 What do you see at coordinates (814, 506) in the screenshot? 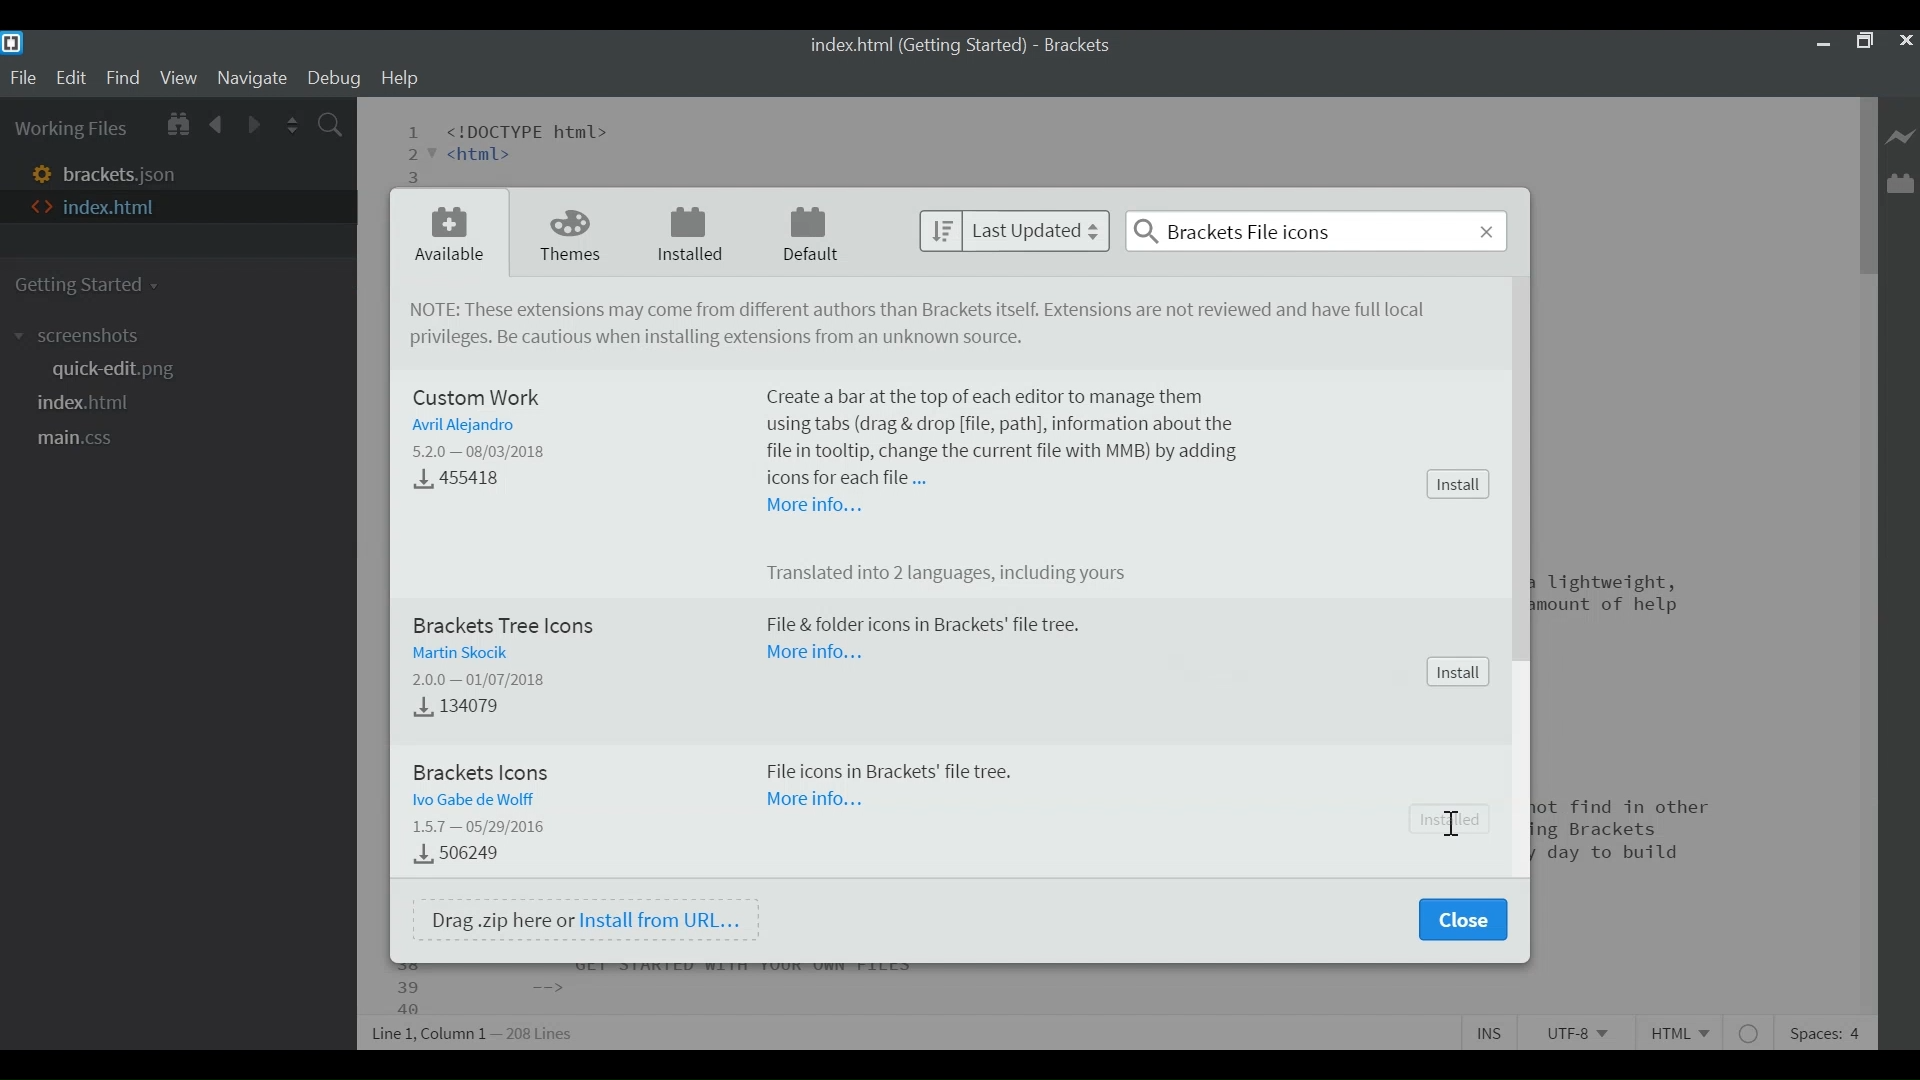
I see `More Information` at bounding box center [814, 506].